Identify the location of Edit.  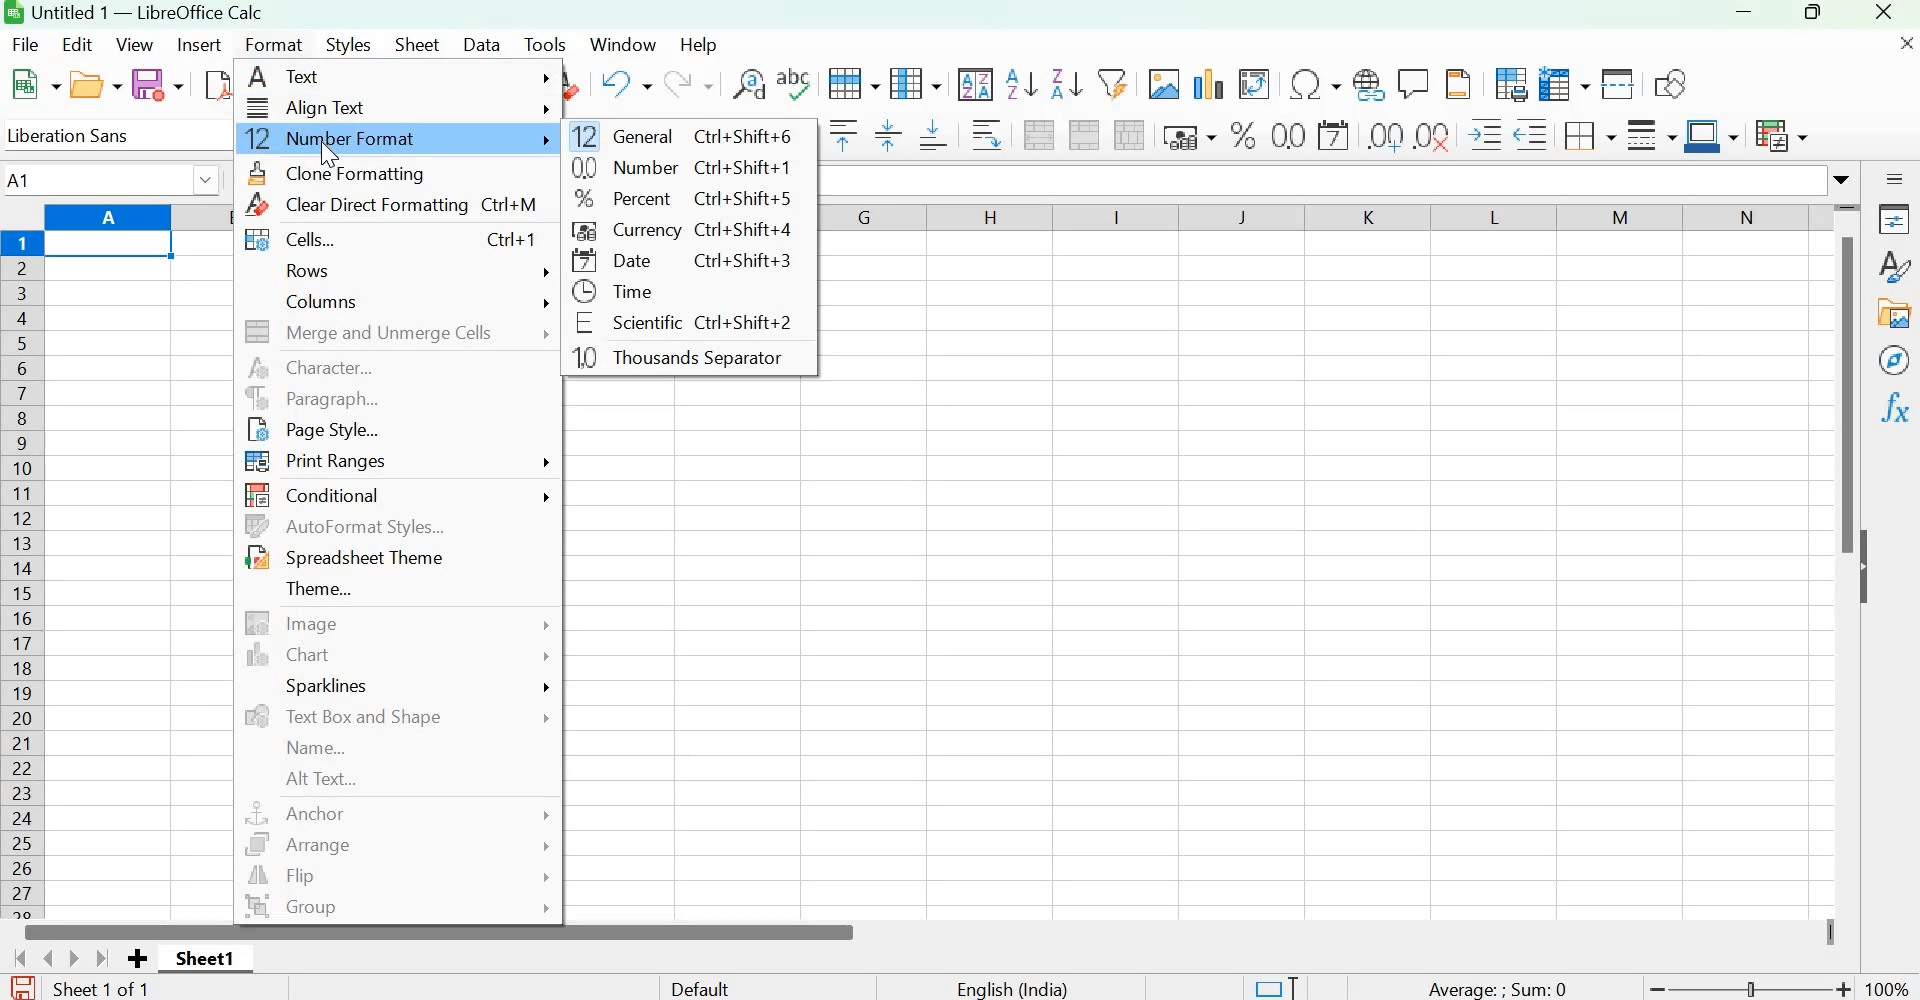
(79, 43).